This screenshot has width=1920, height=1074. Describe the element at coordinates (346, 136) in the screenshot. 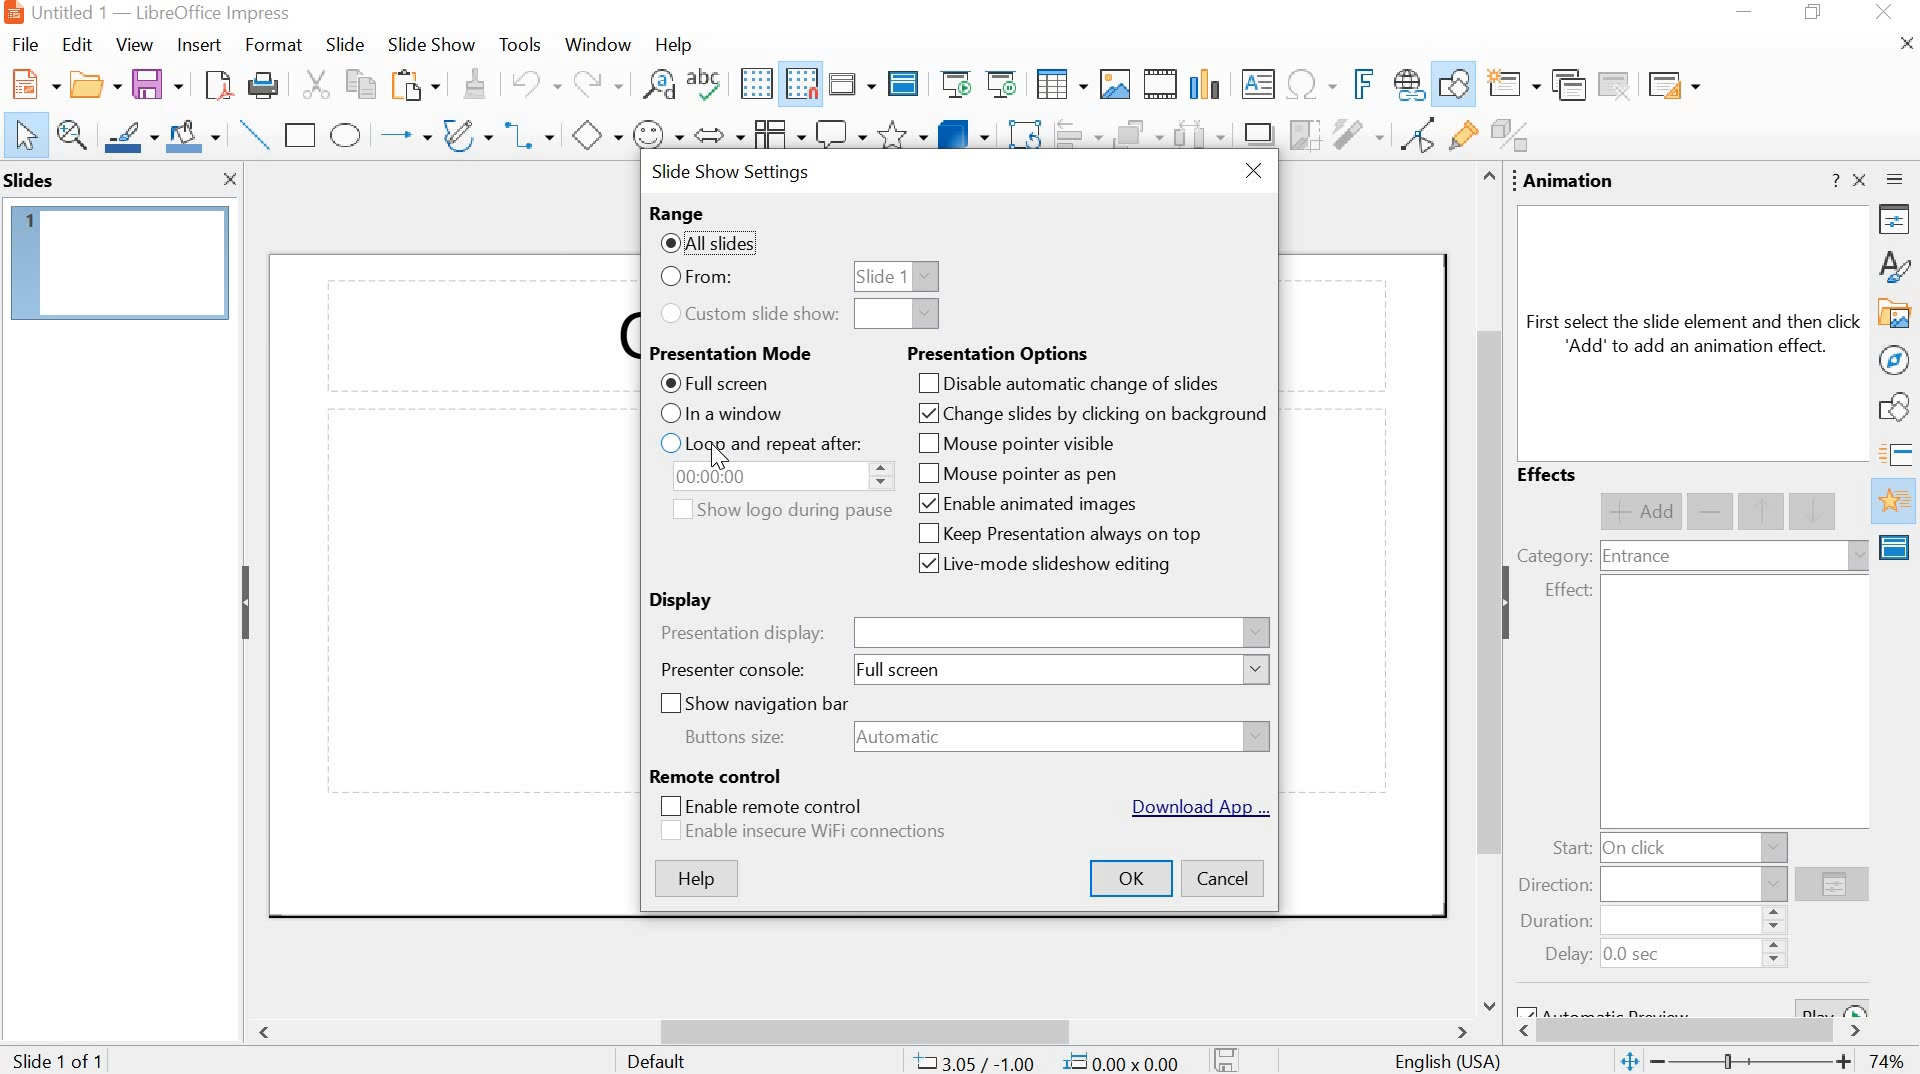

I see `ellipse` at that location.